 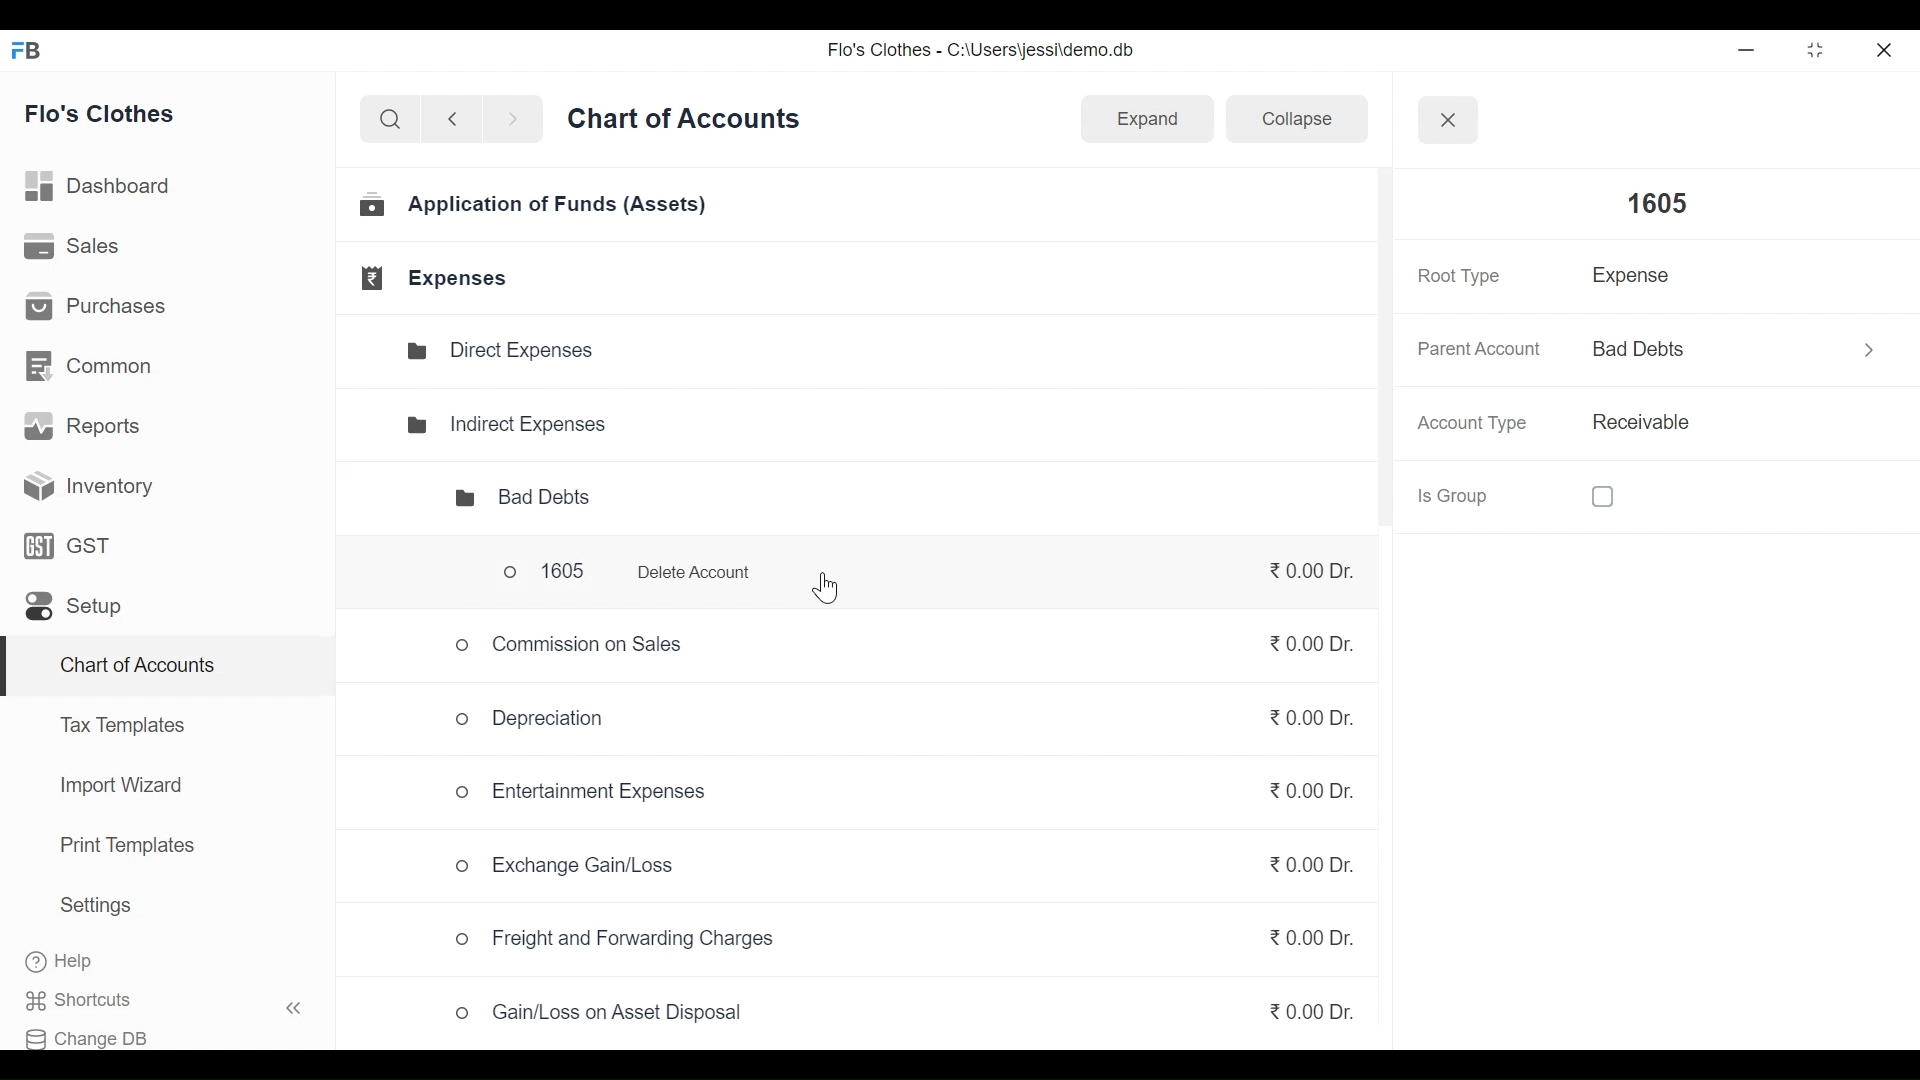 What do you see at coordinates (1675, 349) in the screenshot?
I see `Bad Debts` at bounding box center [1675, 349].